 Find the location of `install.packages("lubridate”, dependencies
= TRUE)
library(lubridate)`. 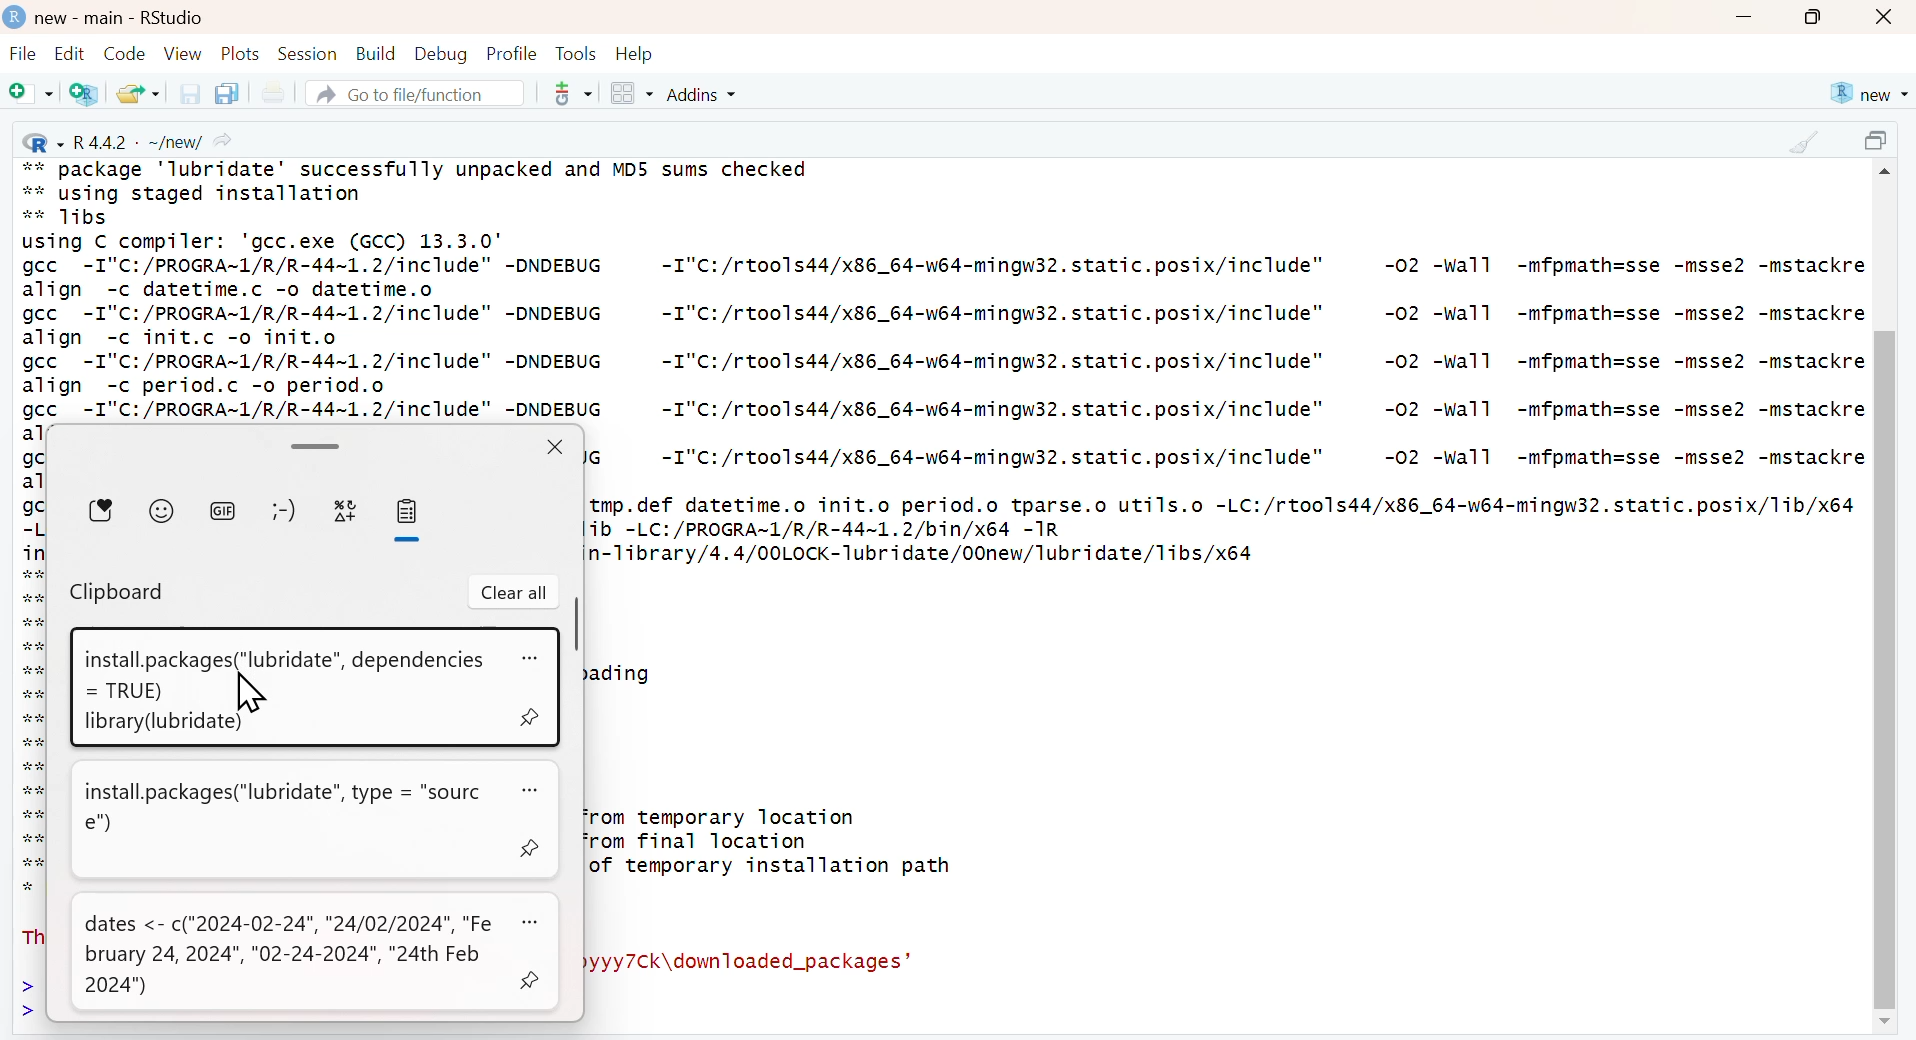

install.packages("lubridate”, dependencies
= TRUE)
library(lubridate) is located at coordinates (278, 688).